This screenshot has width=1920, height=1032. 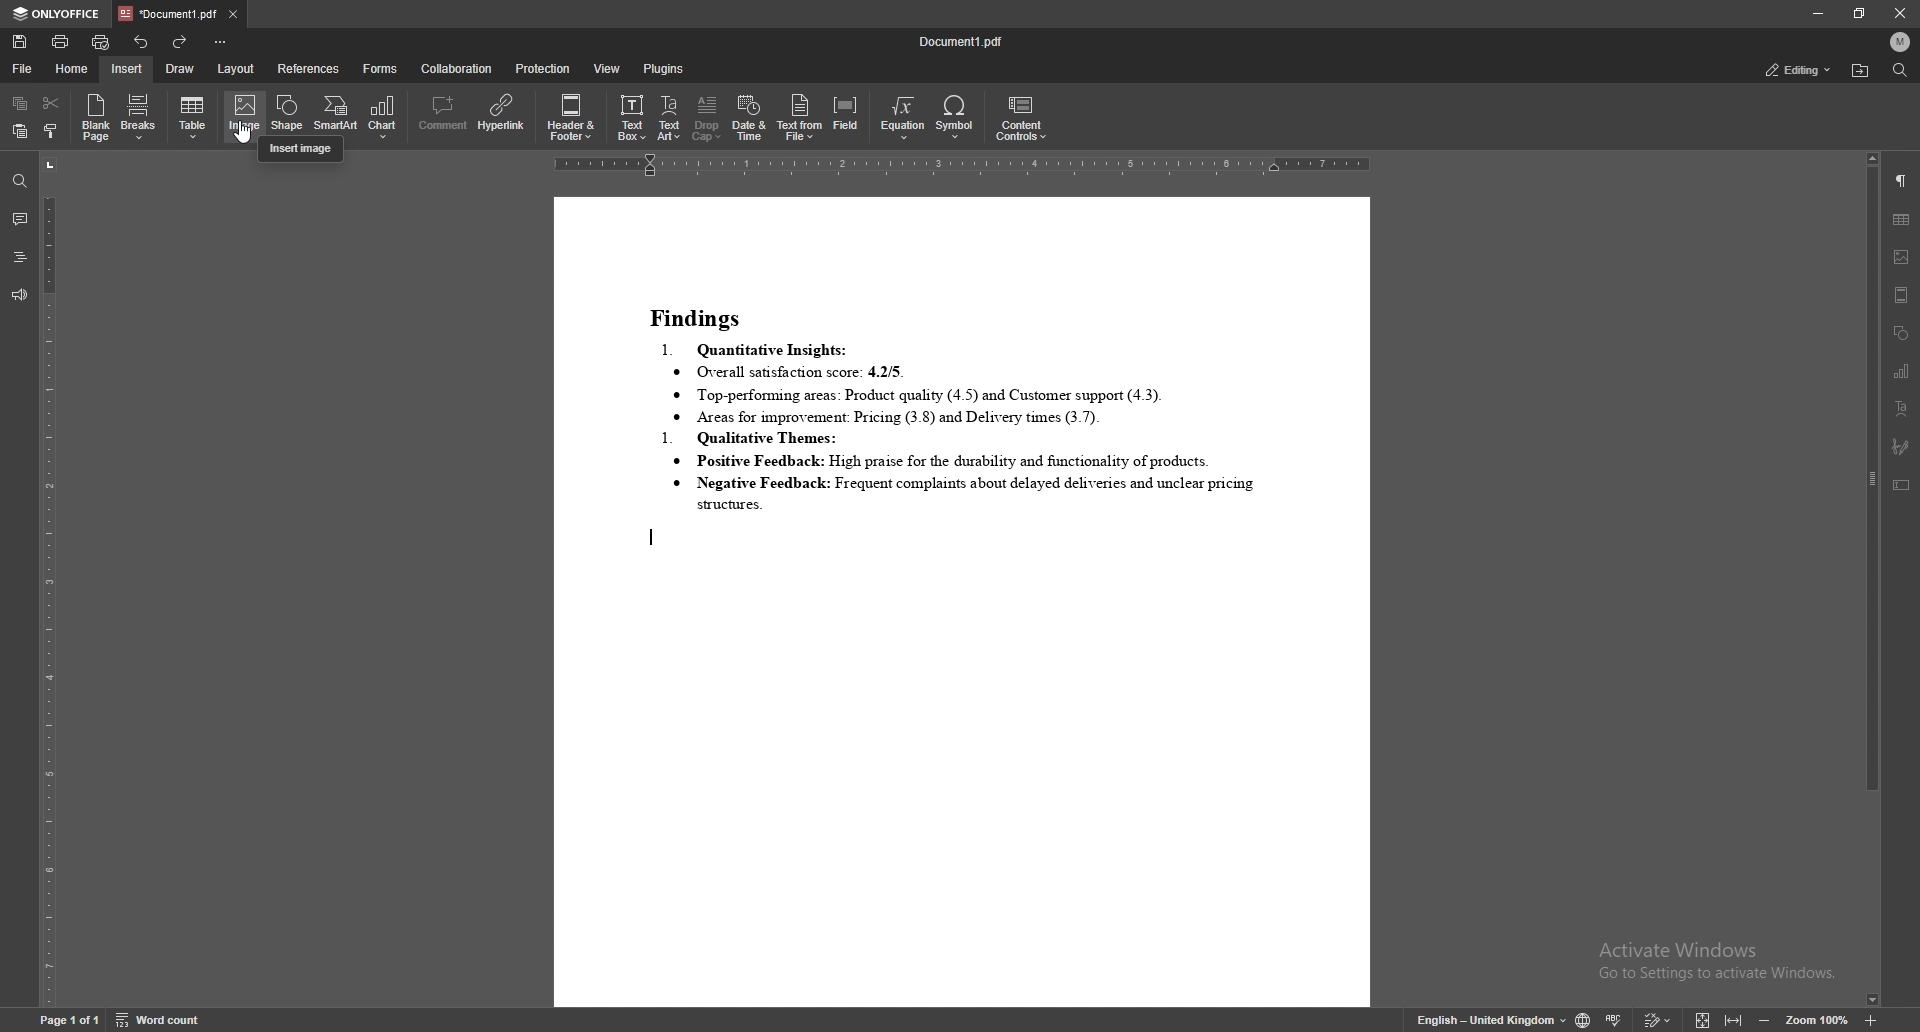 I want to click on spell check, so click(x=1615, y=1020).